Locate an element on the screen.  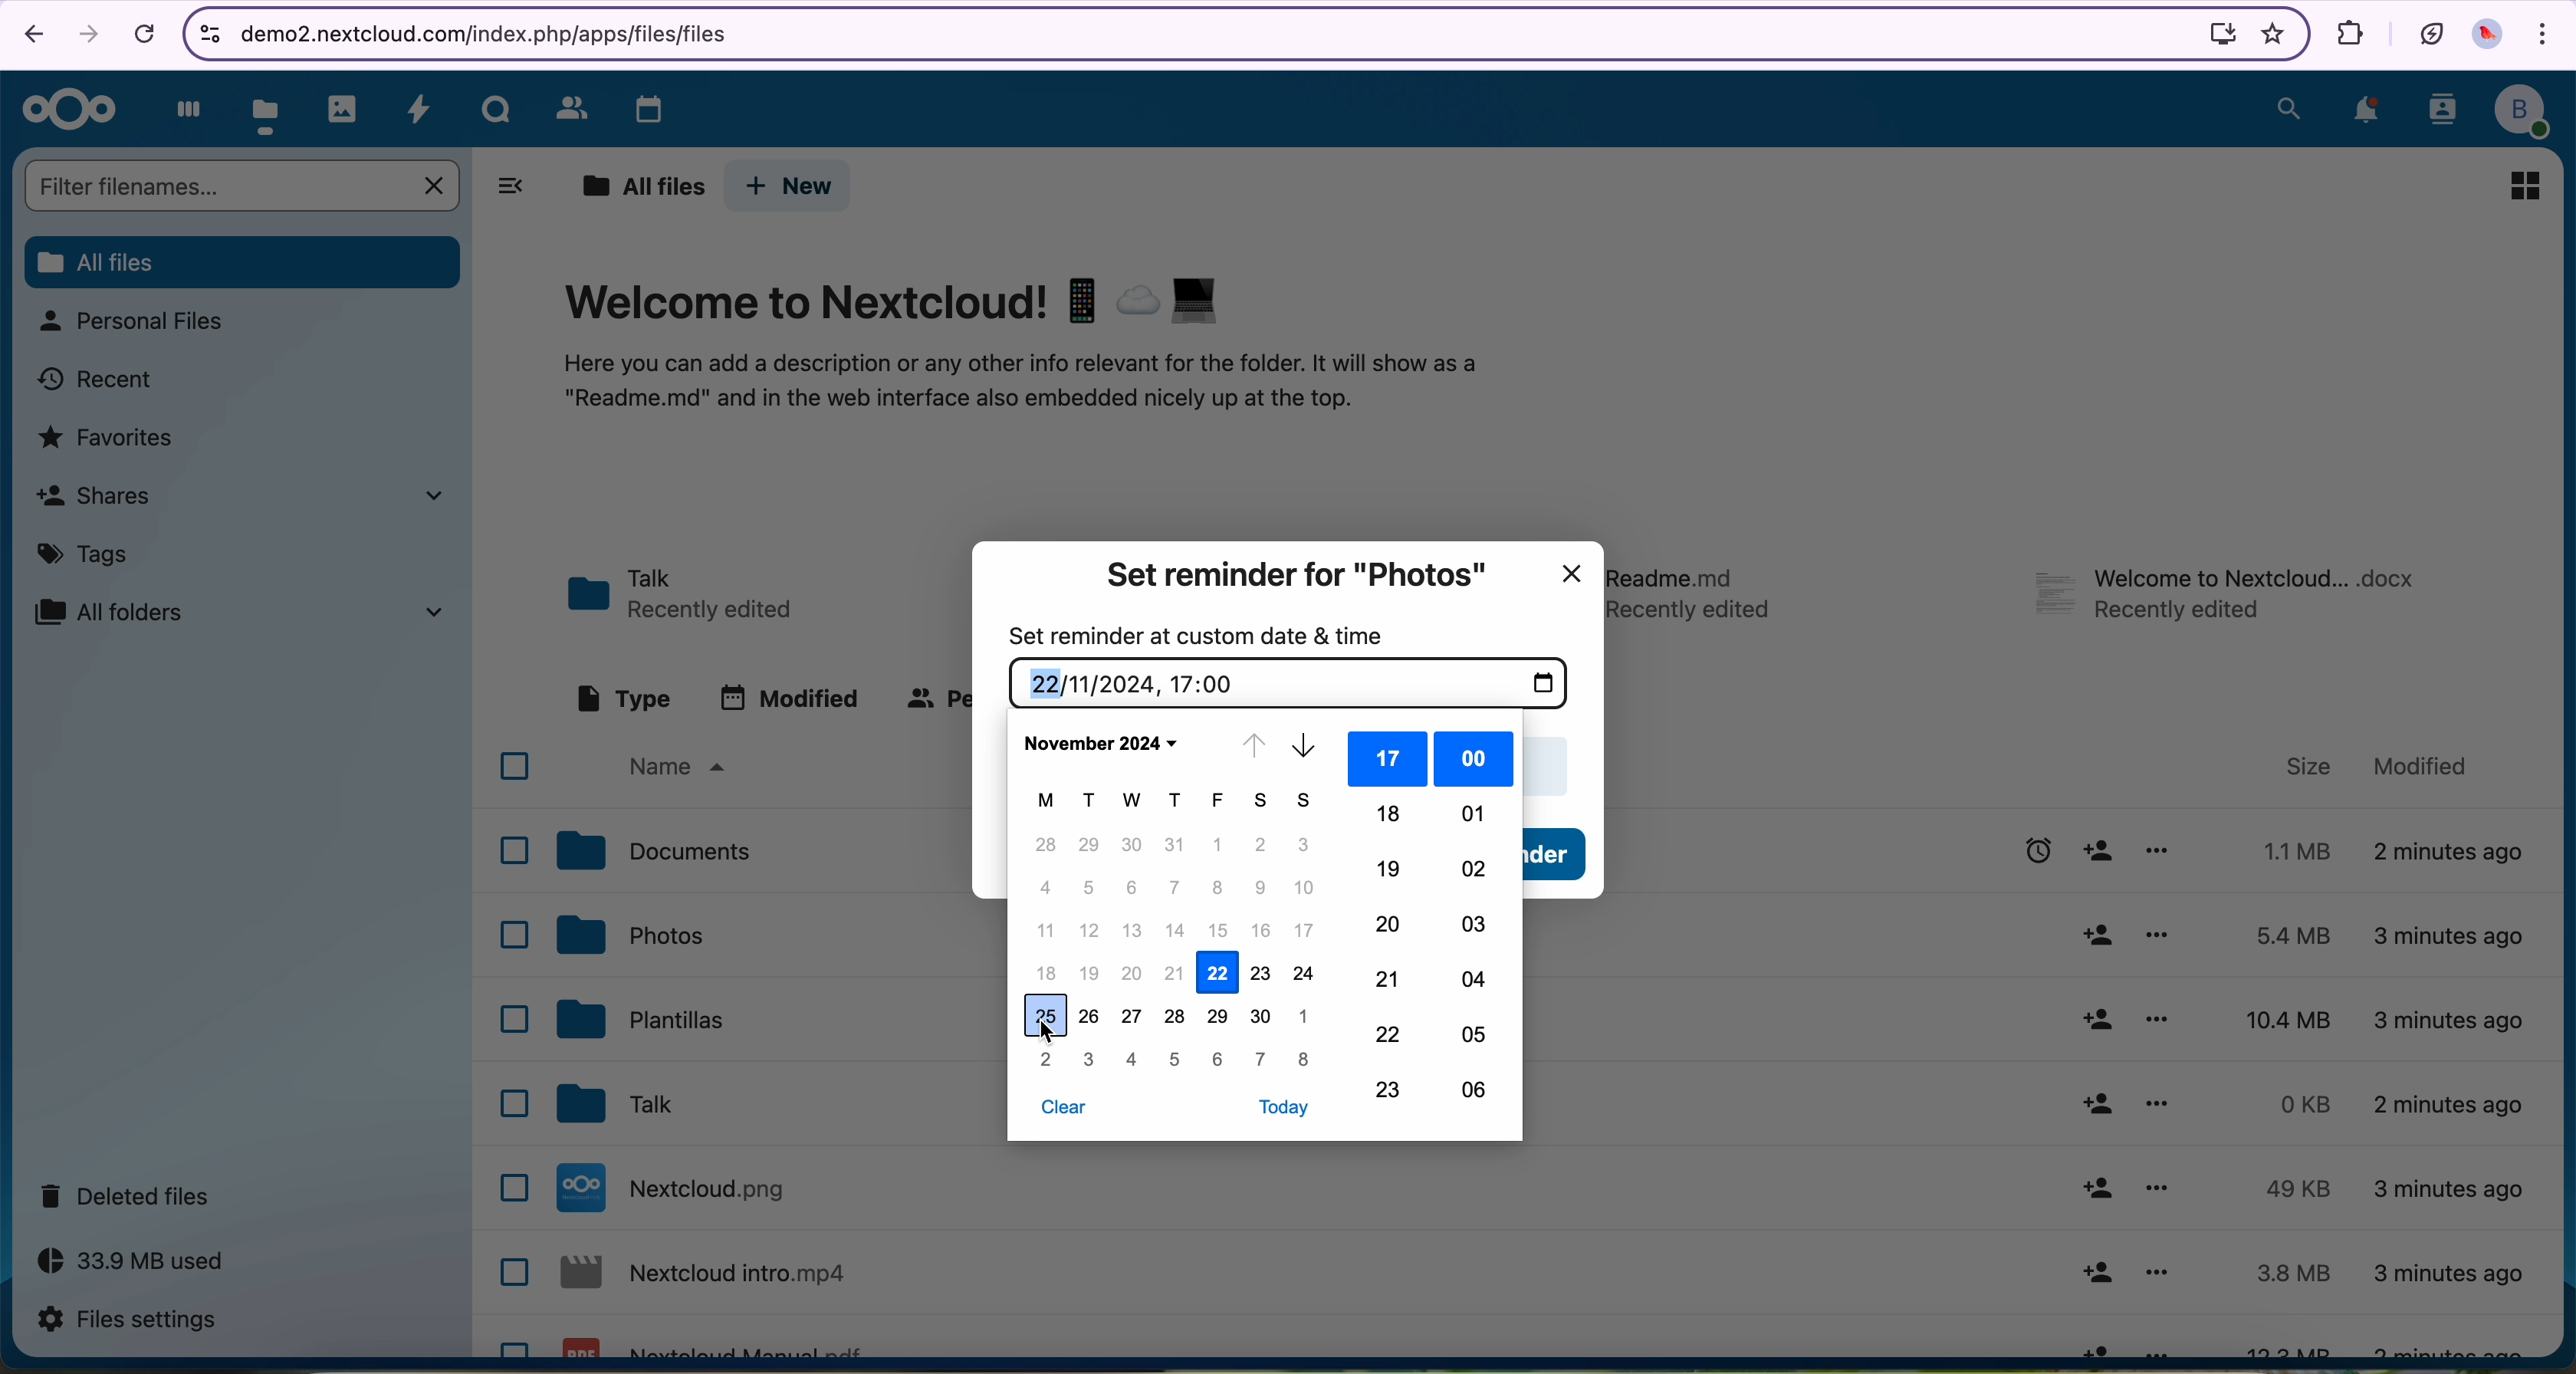
share is located at coordinates (2091, 937).